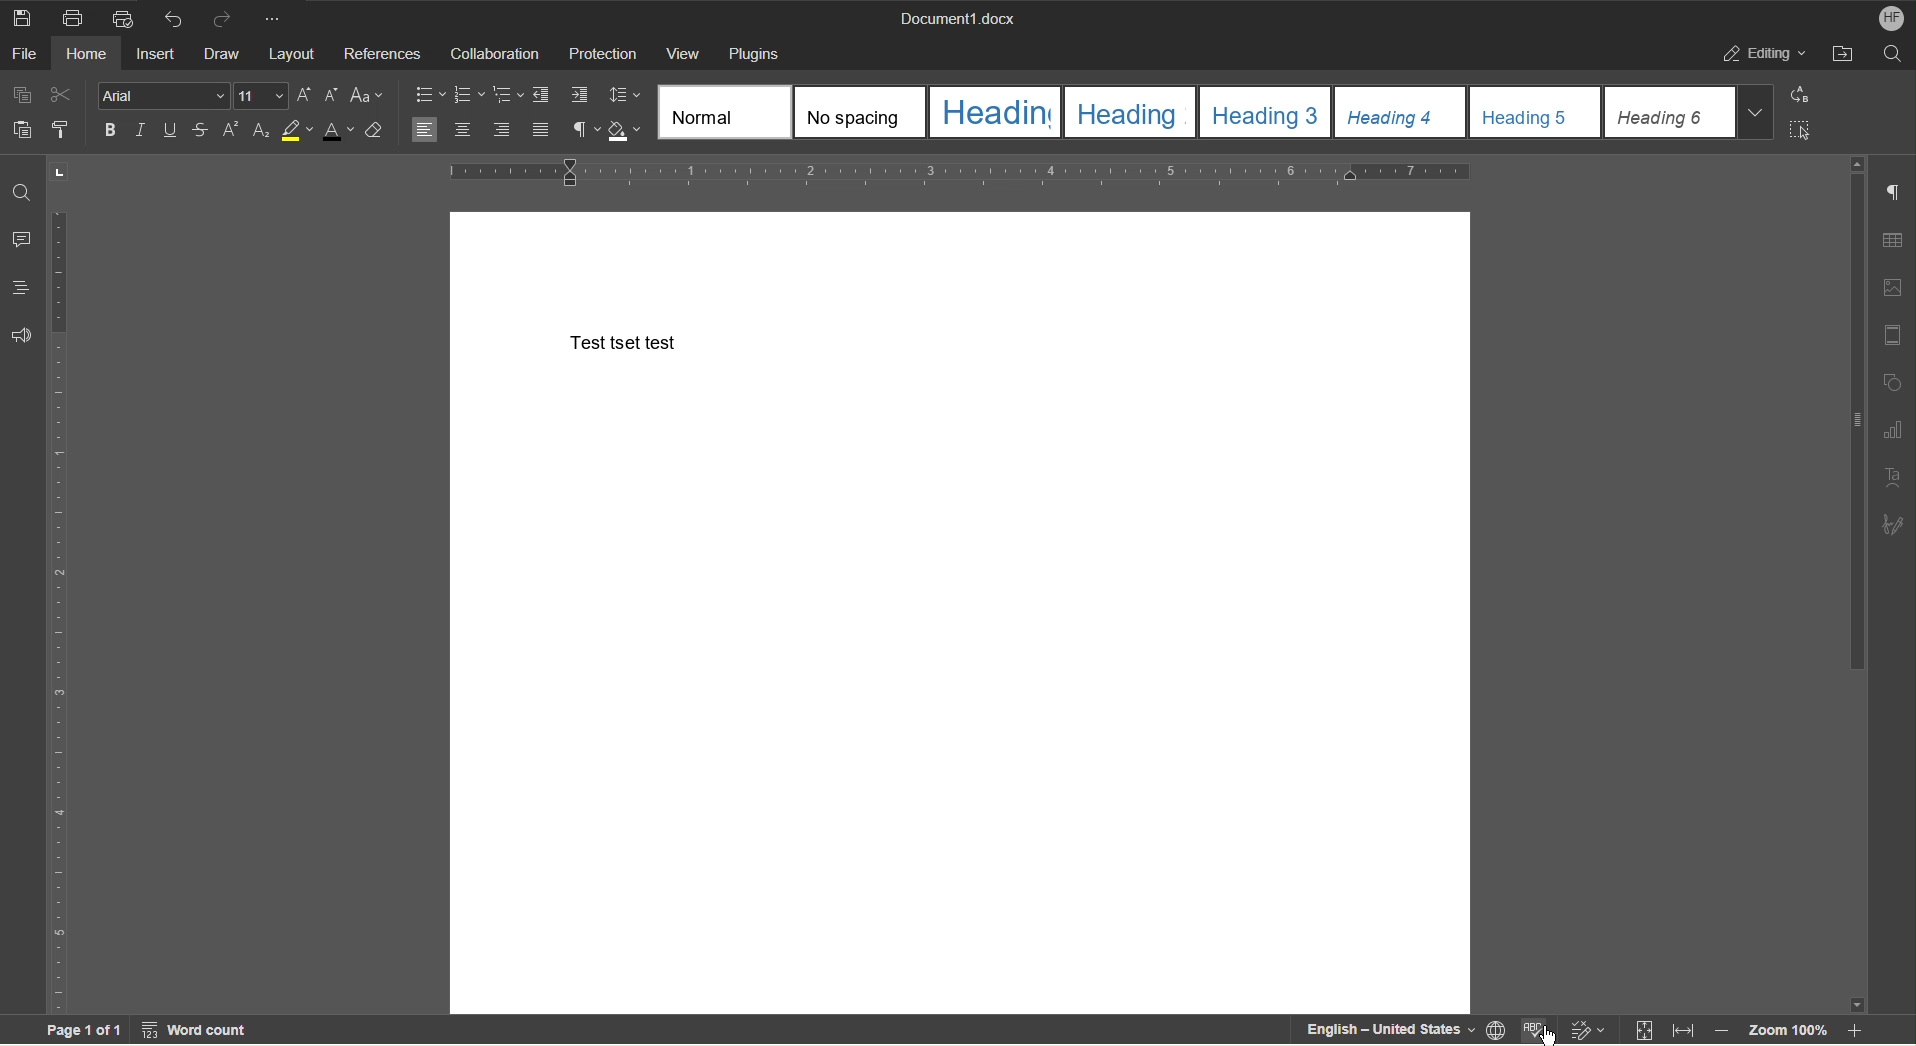 This screenshot has width=1916, height=1046. I want to click on cursor, so click(1548, 1037).